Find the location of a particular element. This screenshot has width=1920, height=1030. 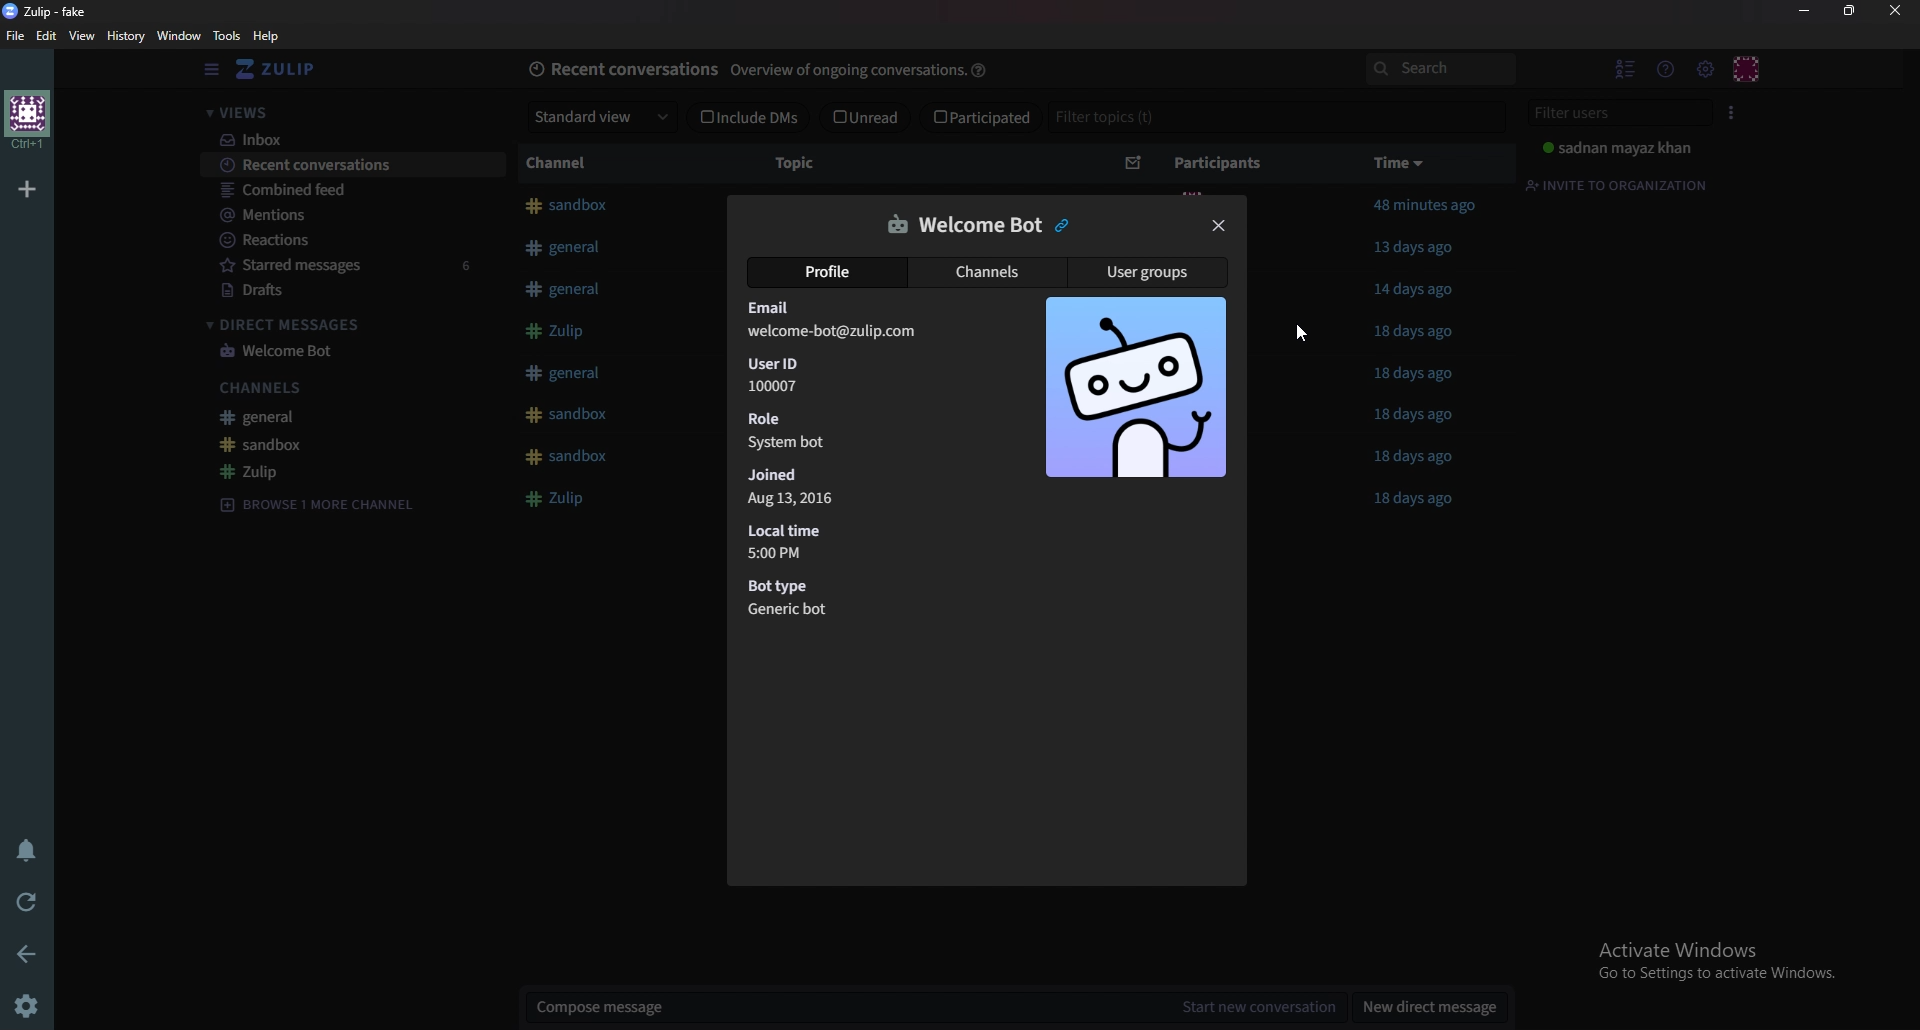

18 days ago is located at coordinates (1414, 416).